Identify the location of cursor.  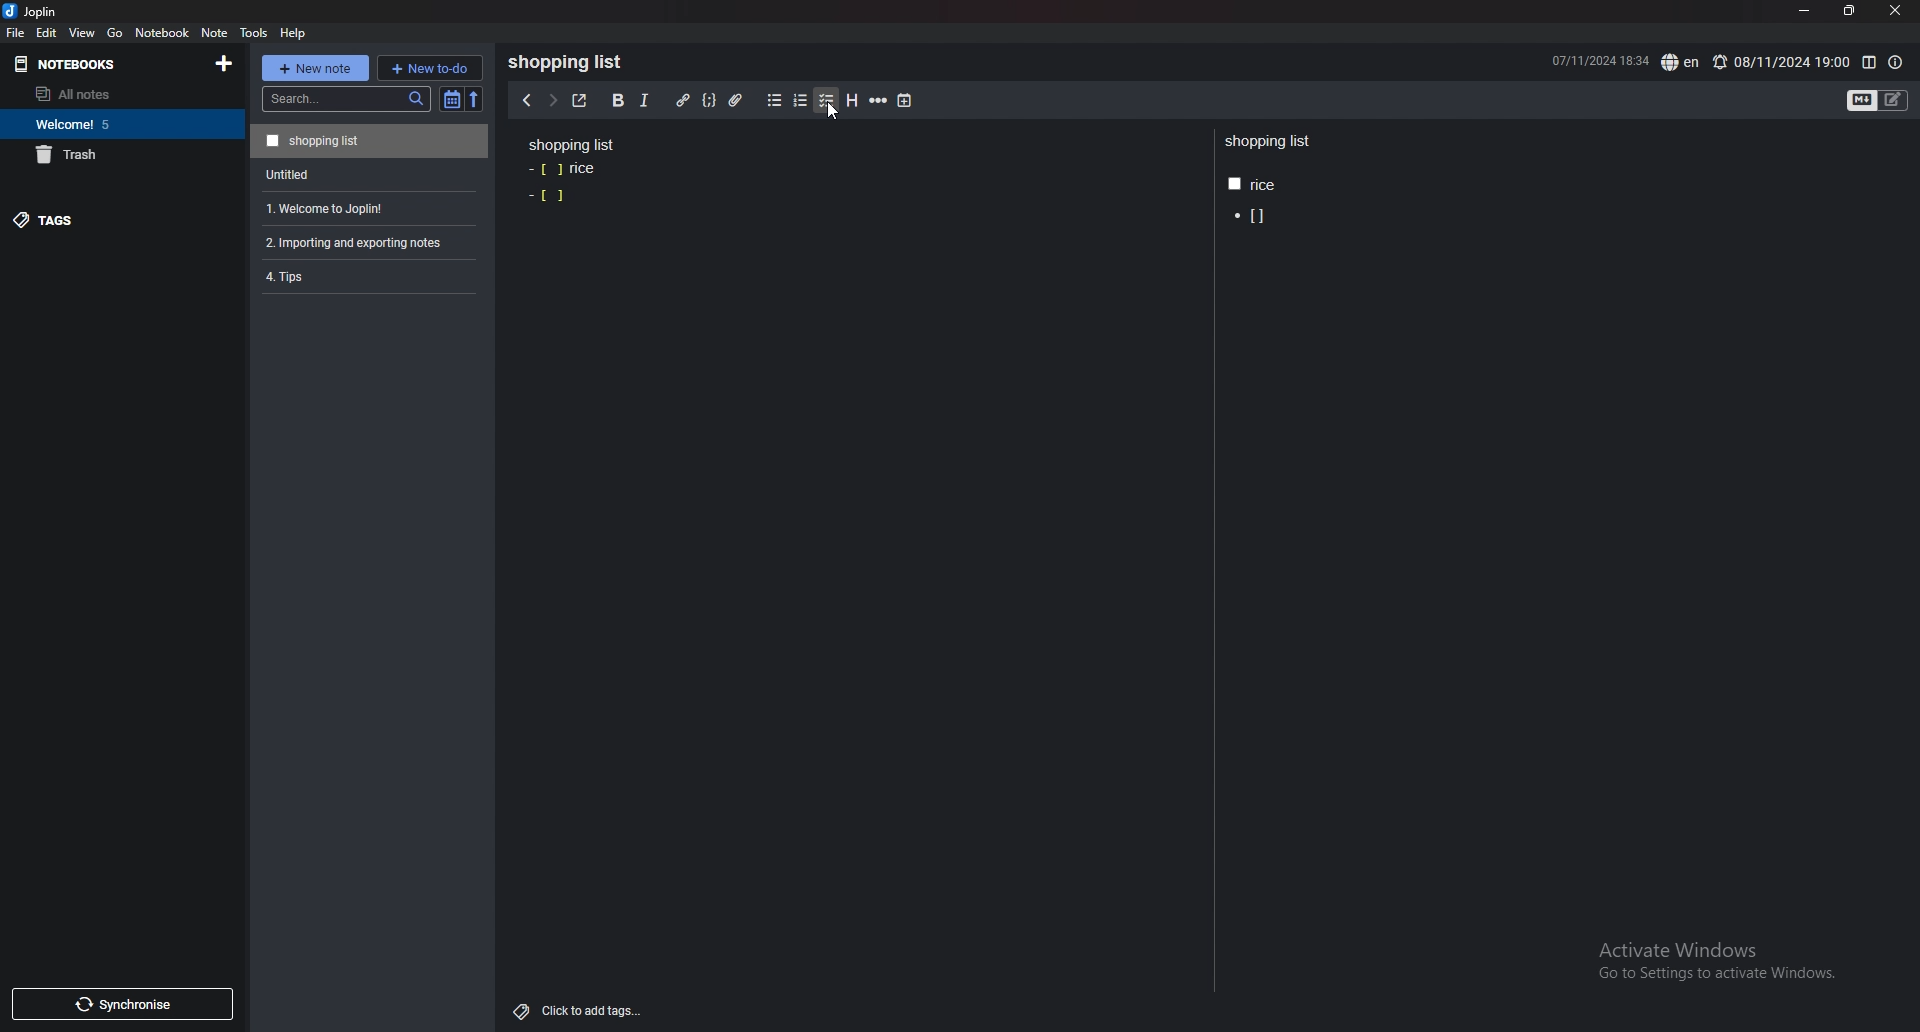
(1248, 218).